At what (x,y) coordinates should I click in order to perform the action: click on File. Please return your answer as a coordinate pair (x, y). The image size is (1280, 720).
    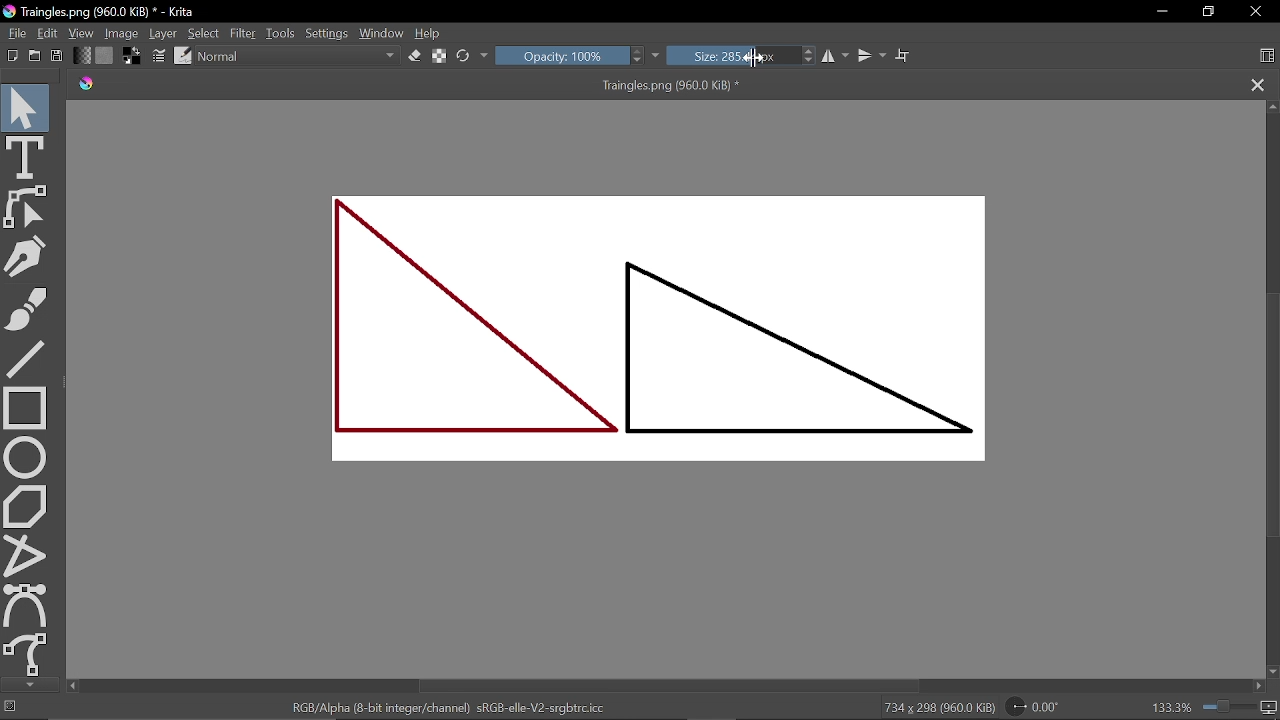
    Looking at the image, I should click on (15, 33).